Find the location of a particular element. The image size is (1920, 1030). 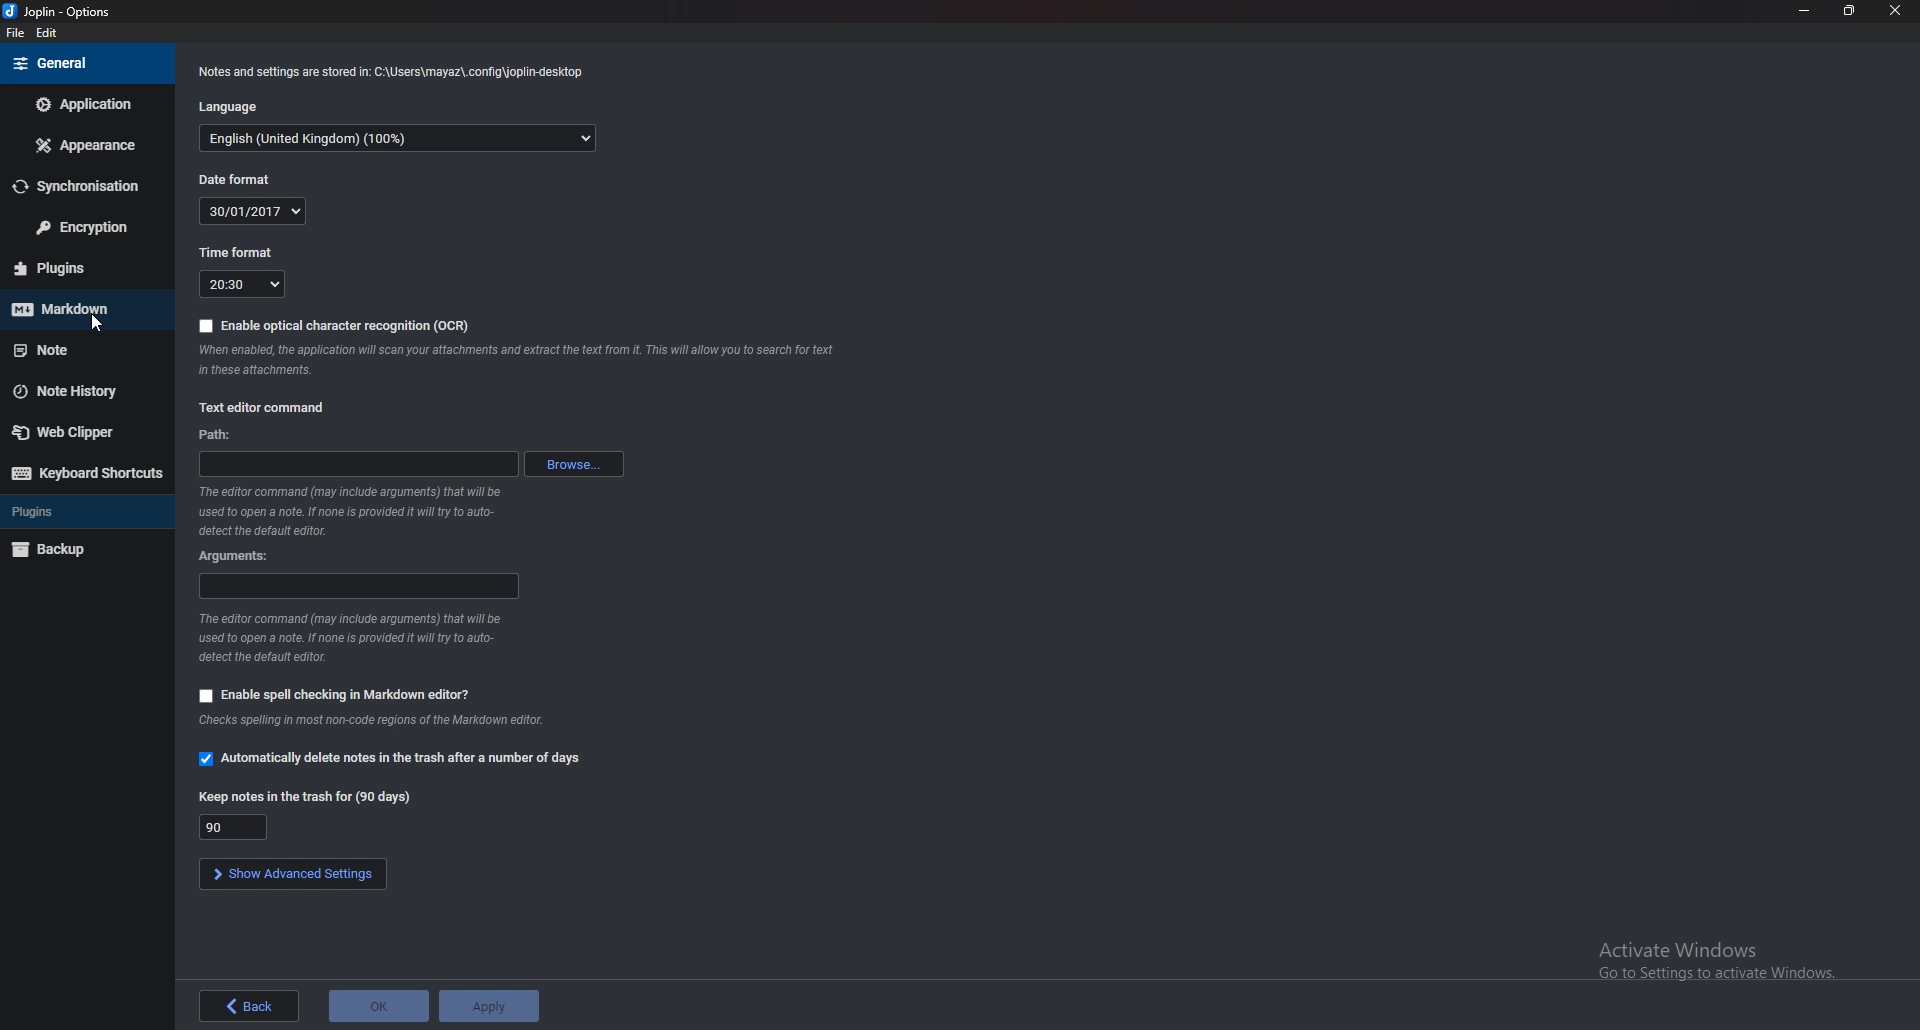

Keep notes in the trash for is located at coordinates (305, 796).